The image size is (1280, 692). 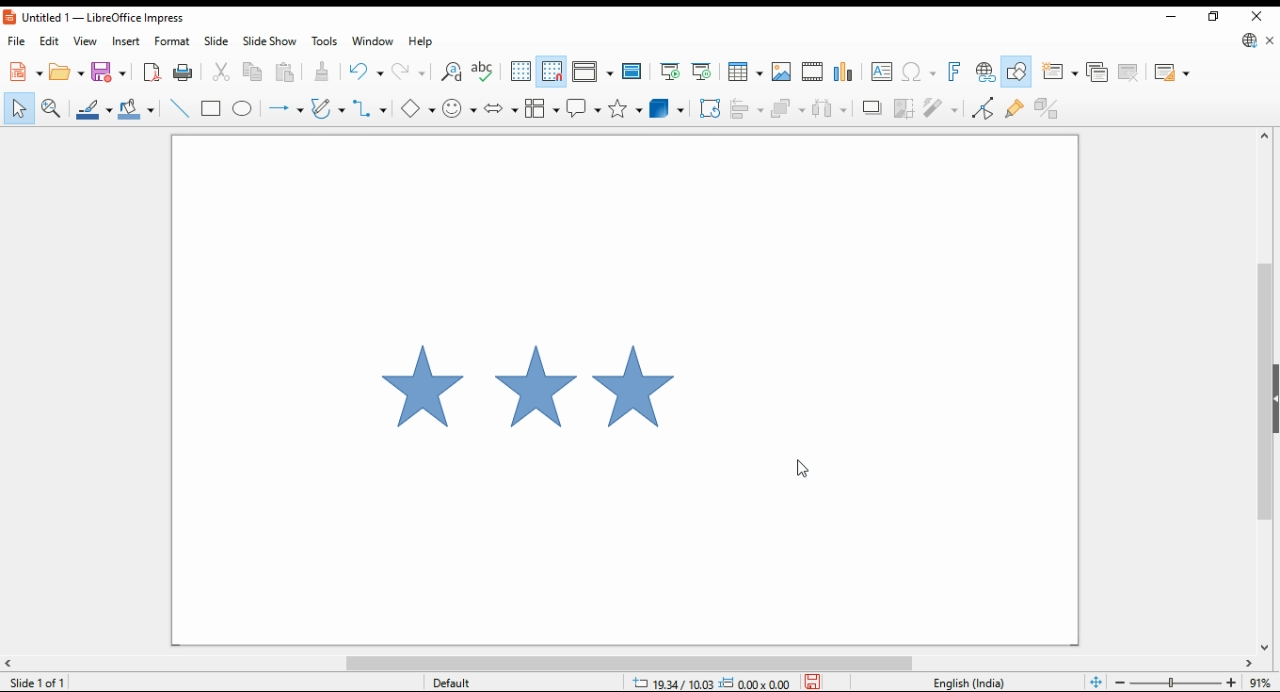 What do you see at coordinates (1268, 38) in the screenshot?
I see `close document` at bounding box center [1268, 38].